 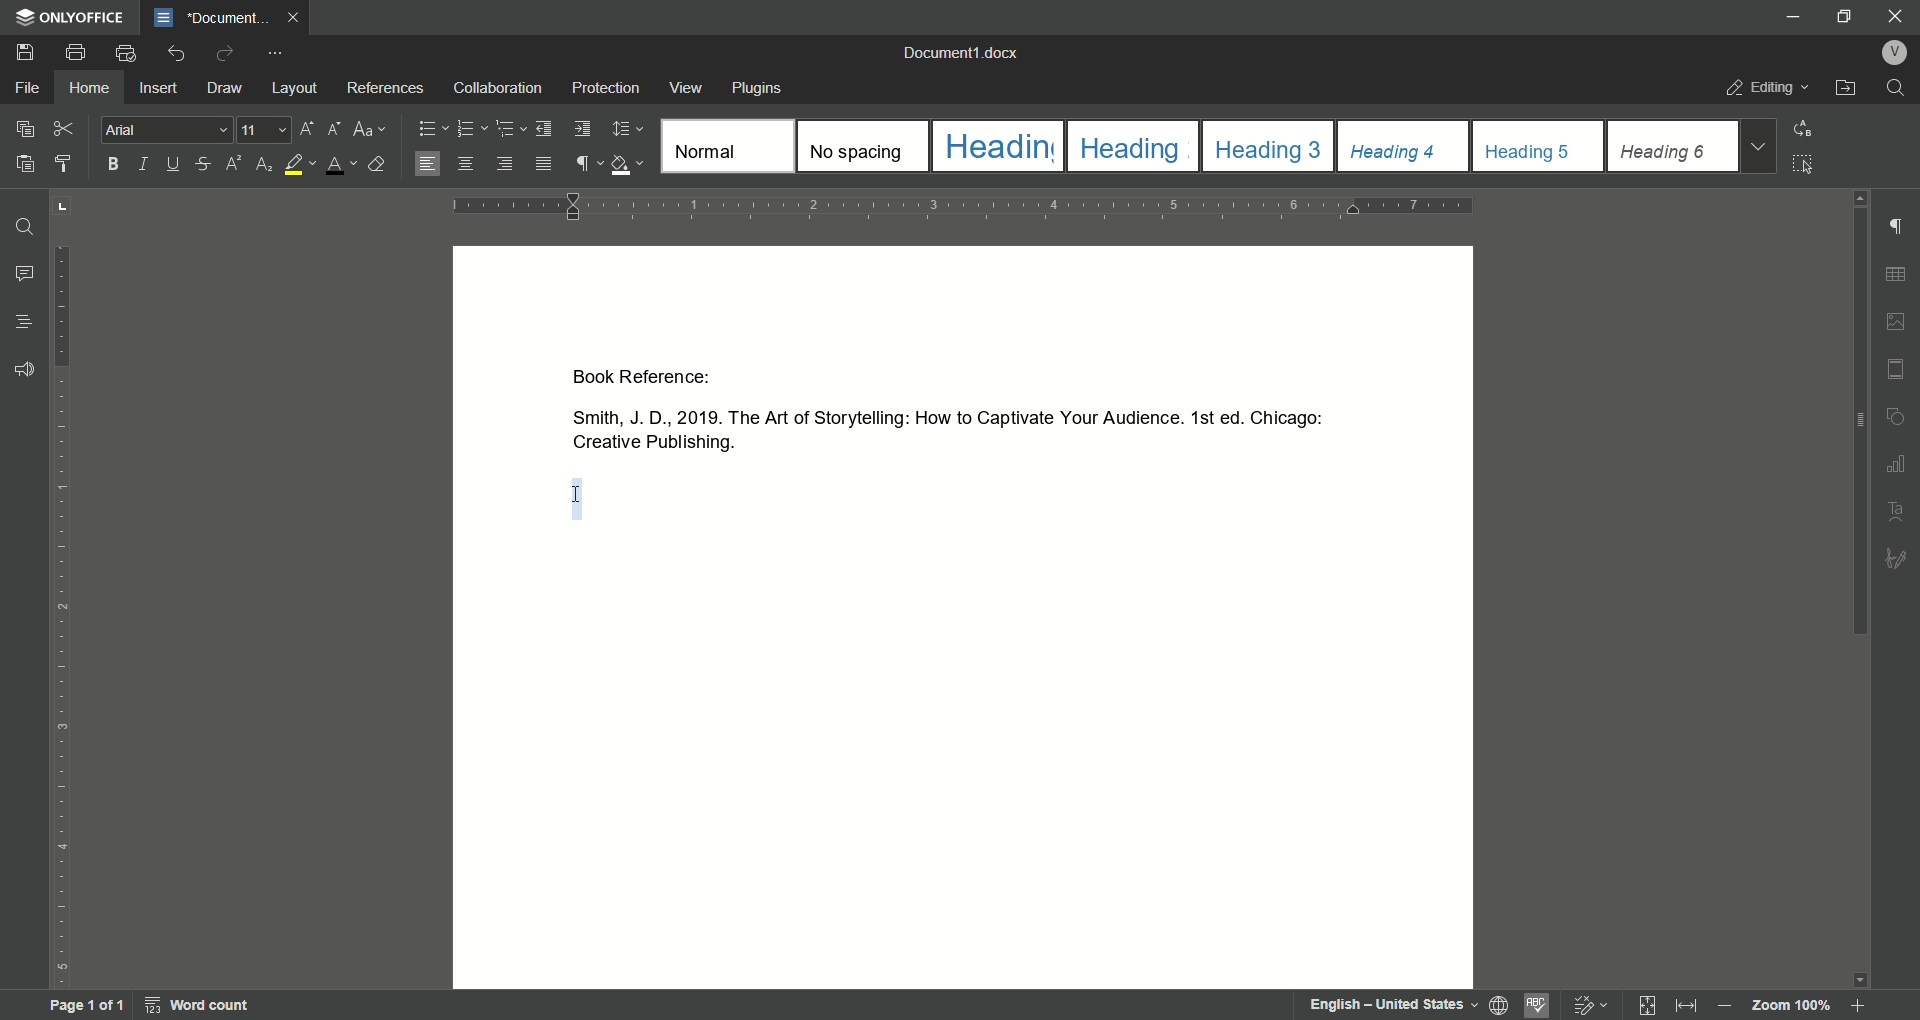 I want to click on headings, so click(x=1539, y=146).